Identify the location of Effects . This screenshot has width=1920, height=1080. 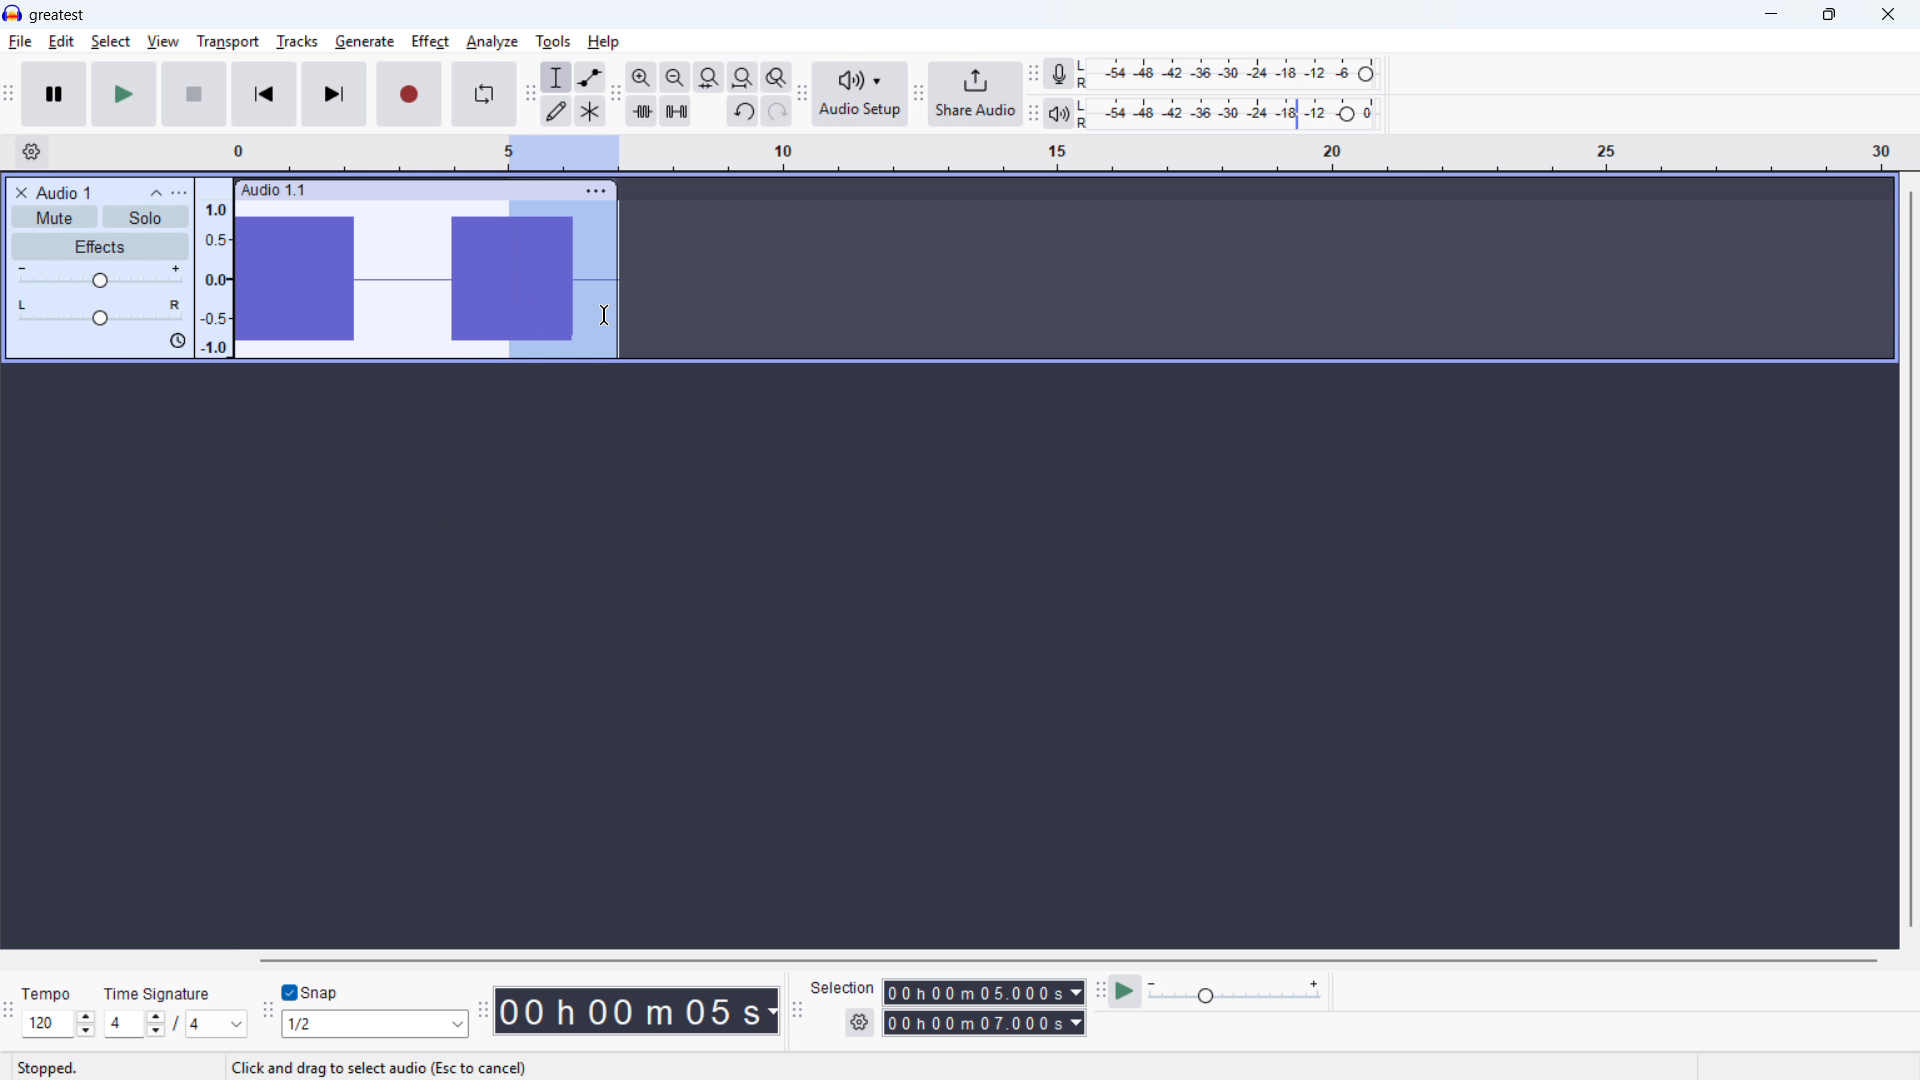
(101, 247).